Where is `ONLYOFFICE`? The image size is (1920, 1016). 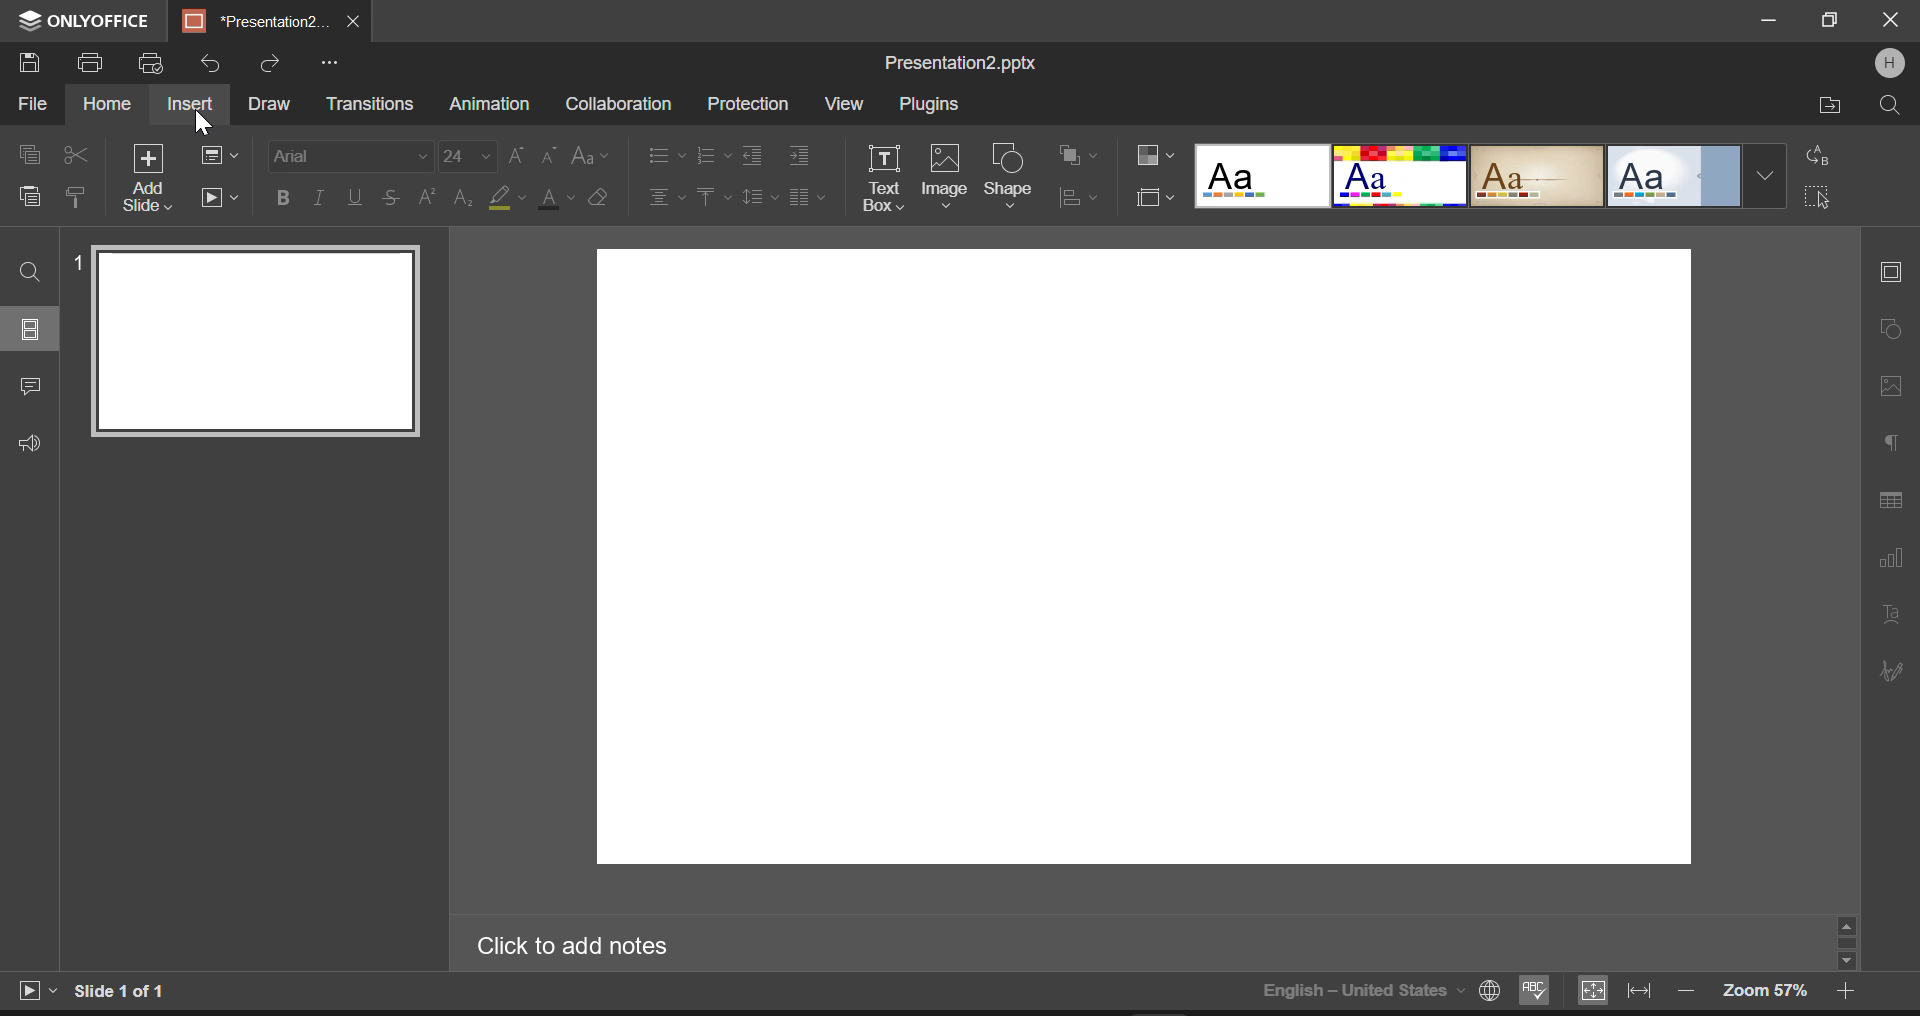 ONLYOFFICE is located at coordinates (80, 22).